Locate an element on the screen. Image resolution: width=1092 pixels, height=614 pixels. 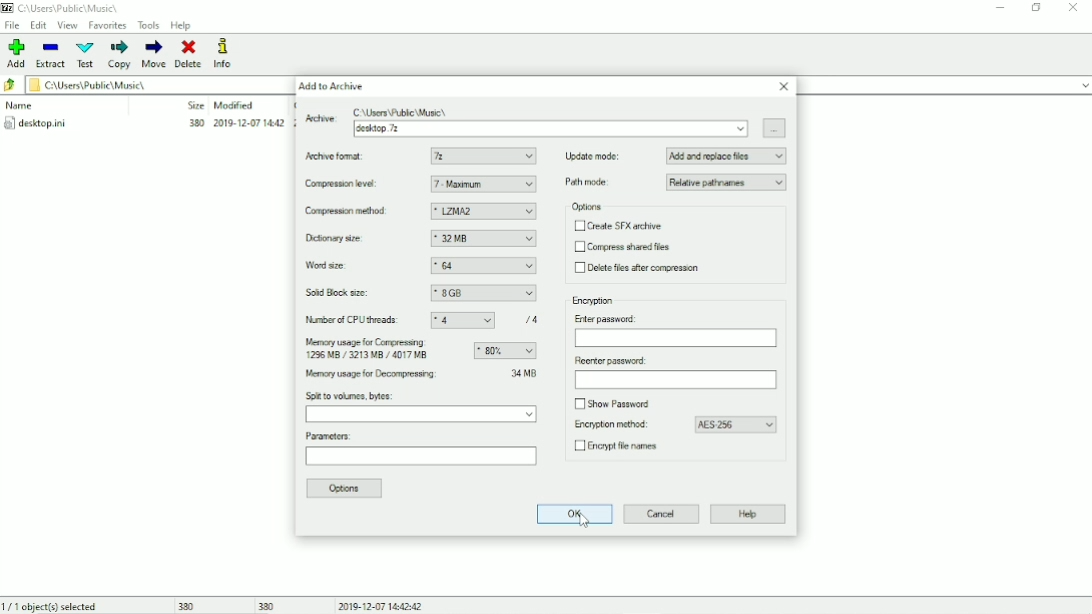
Memory usage for compressing is located at coordinates (370, 350).